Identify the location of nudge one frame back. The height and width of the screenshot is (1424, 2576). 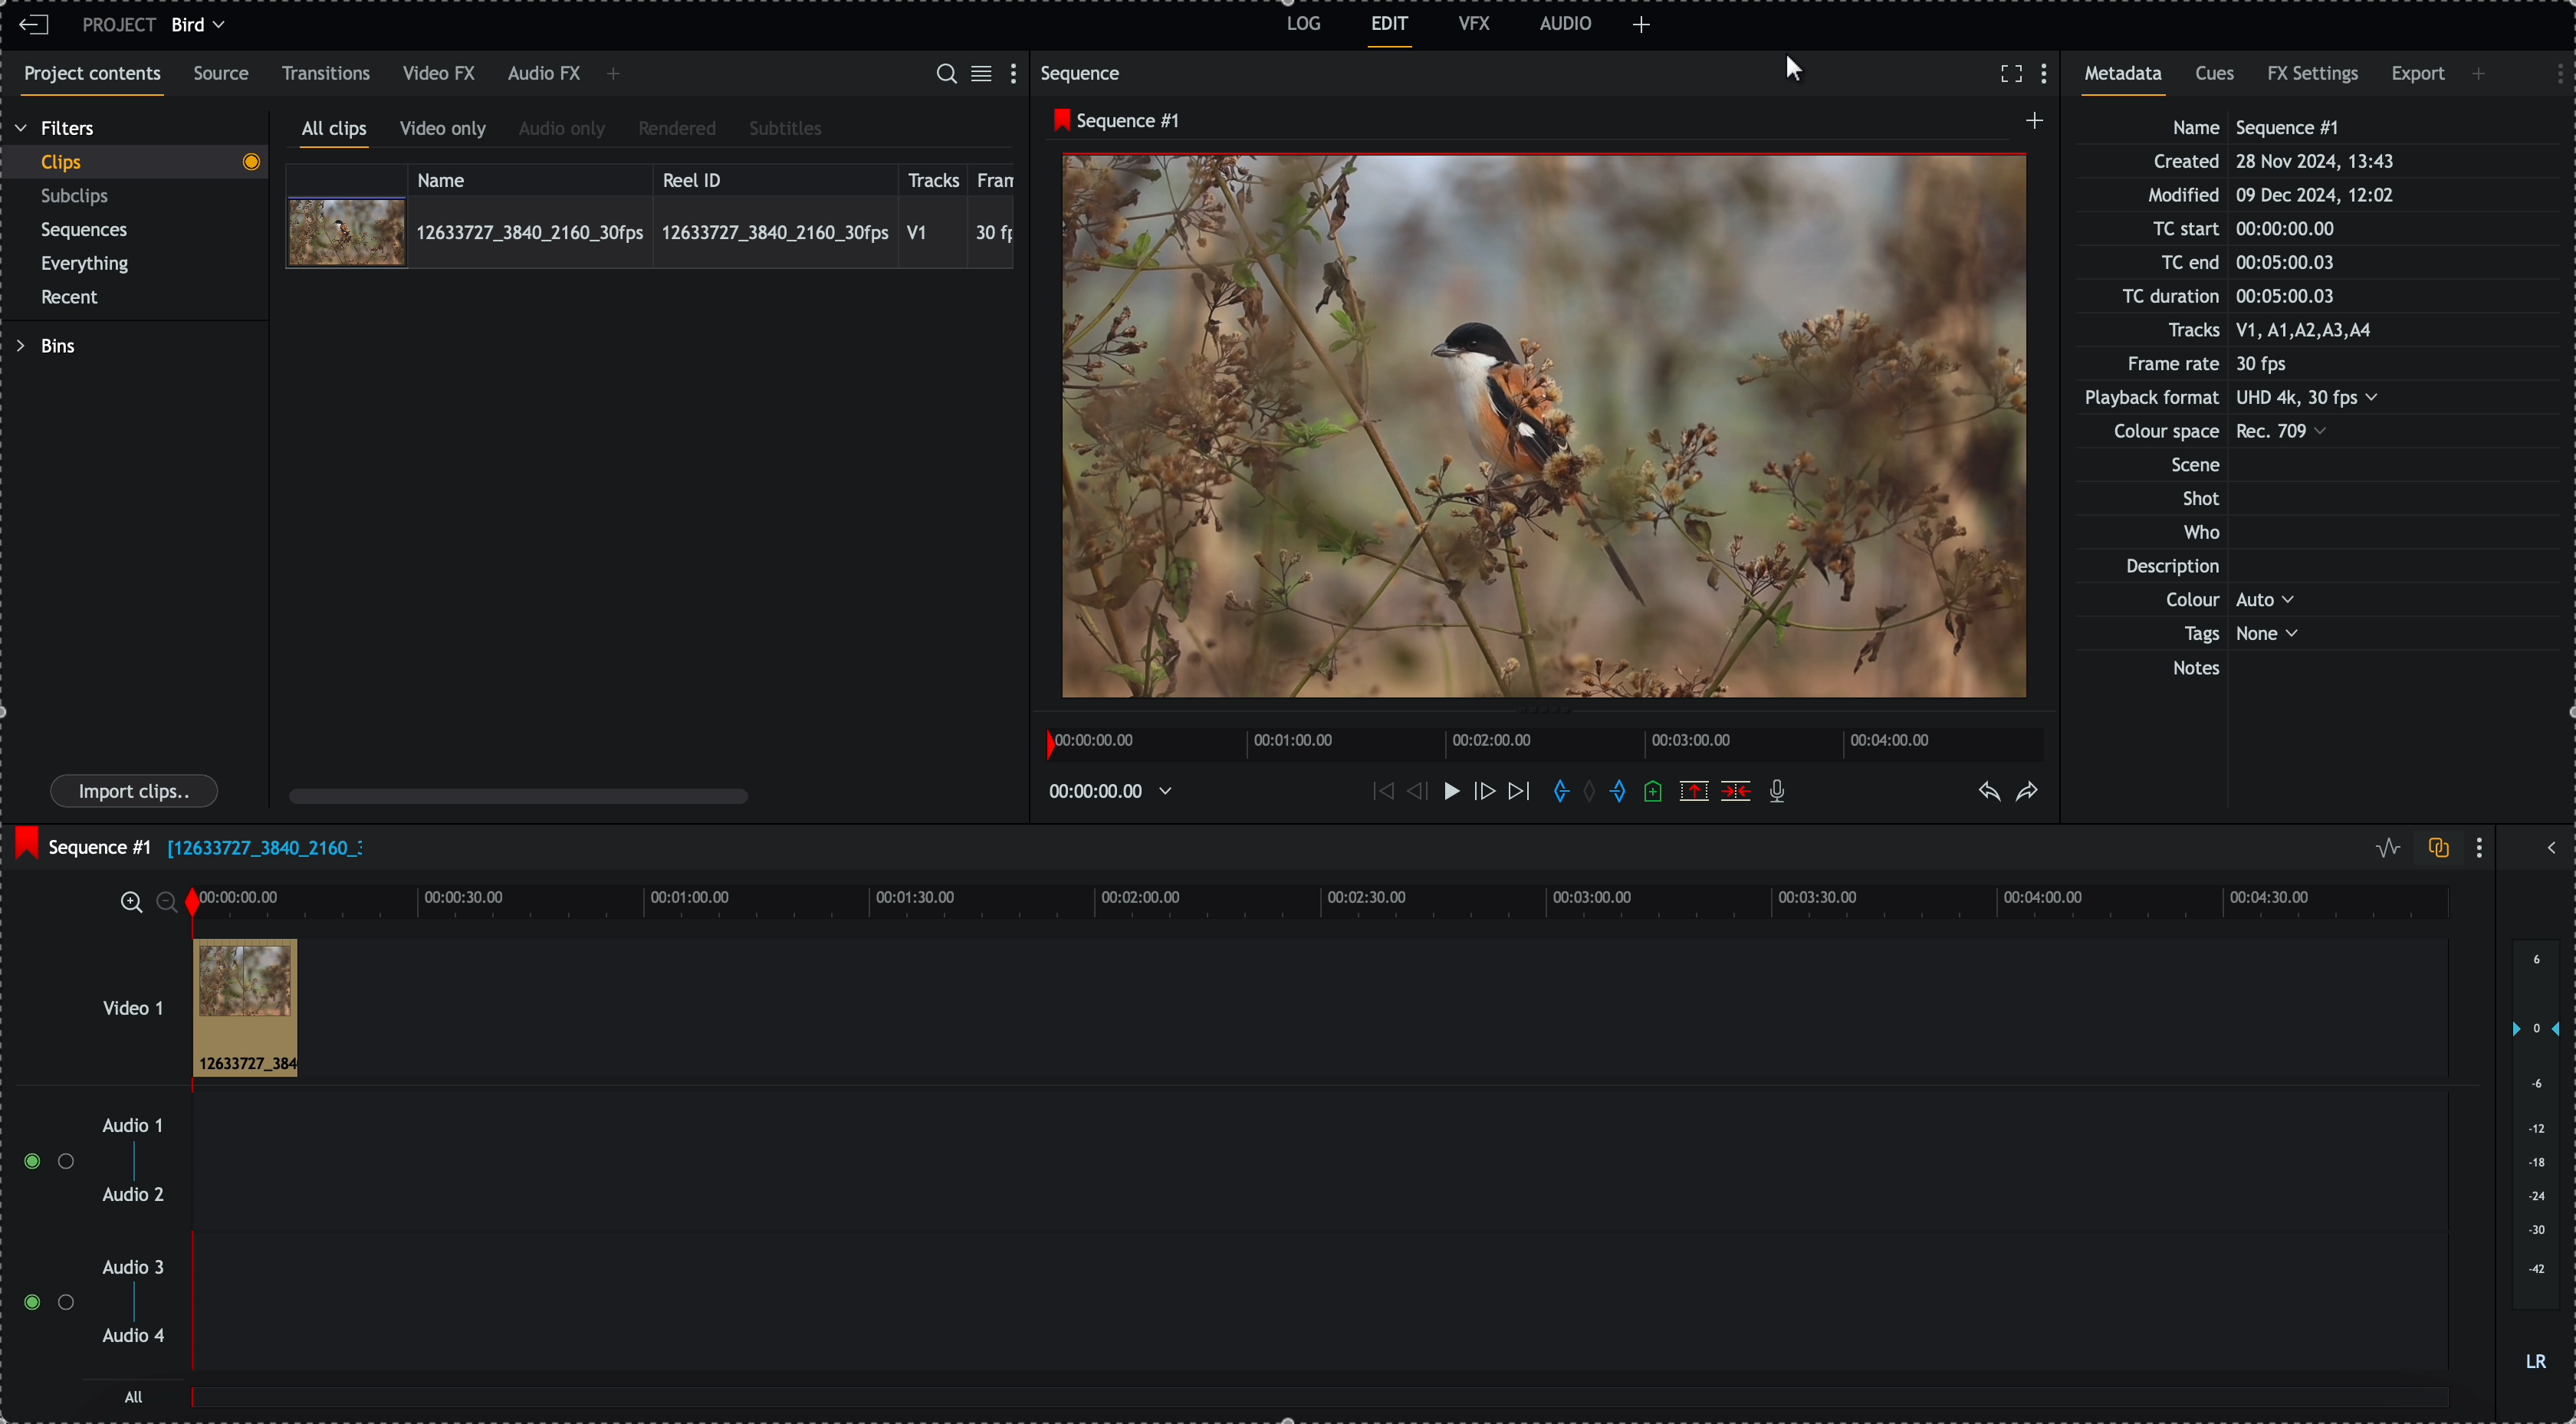
(1412, 790).